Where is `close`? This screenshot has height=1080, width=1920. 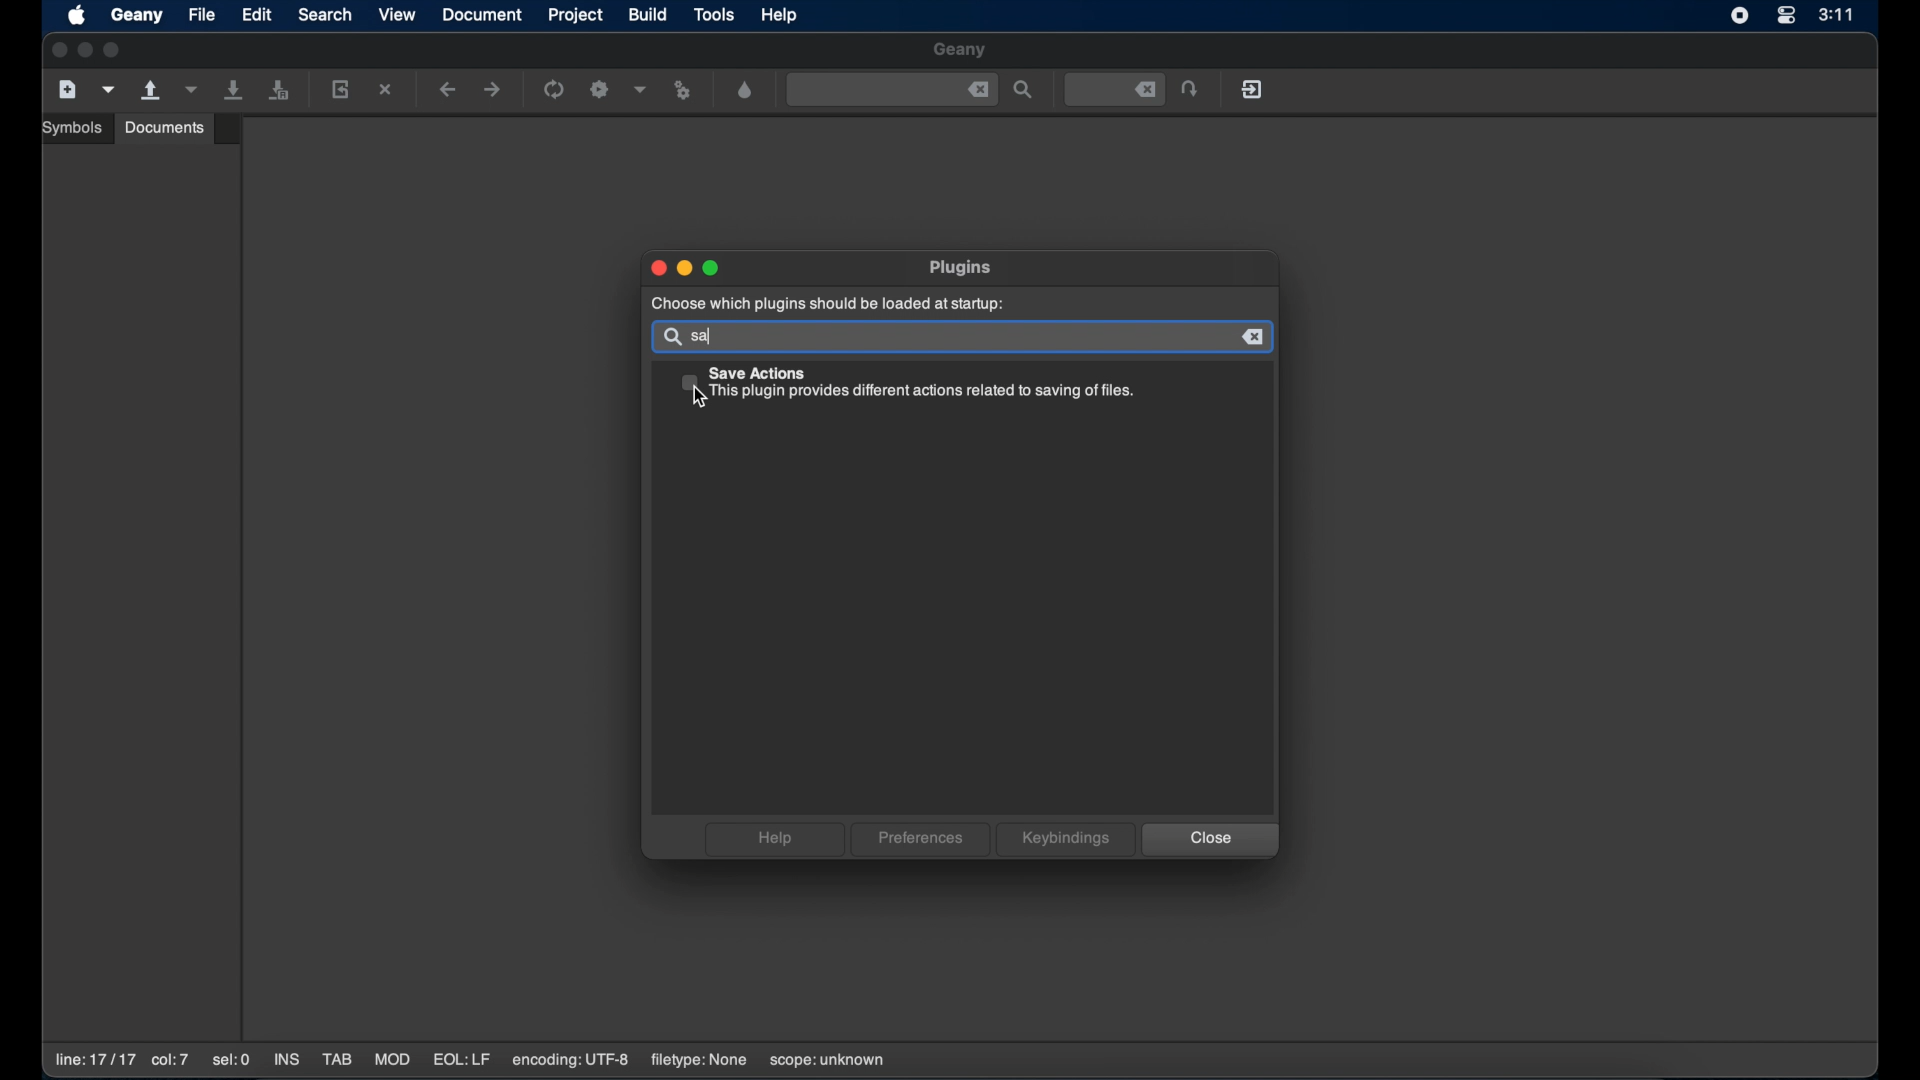
close is located at coordinates (979, 90).